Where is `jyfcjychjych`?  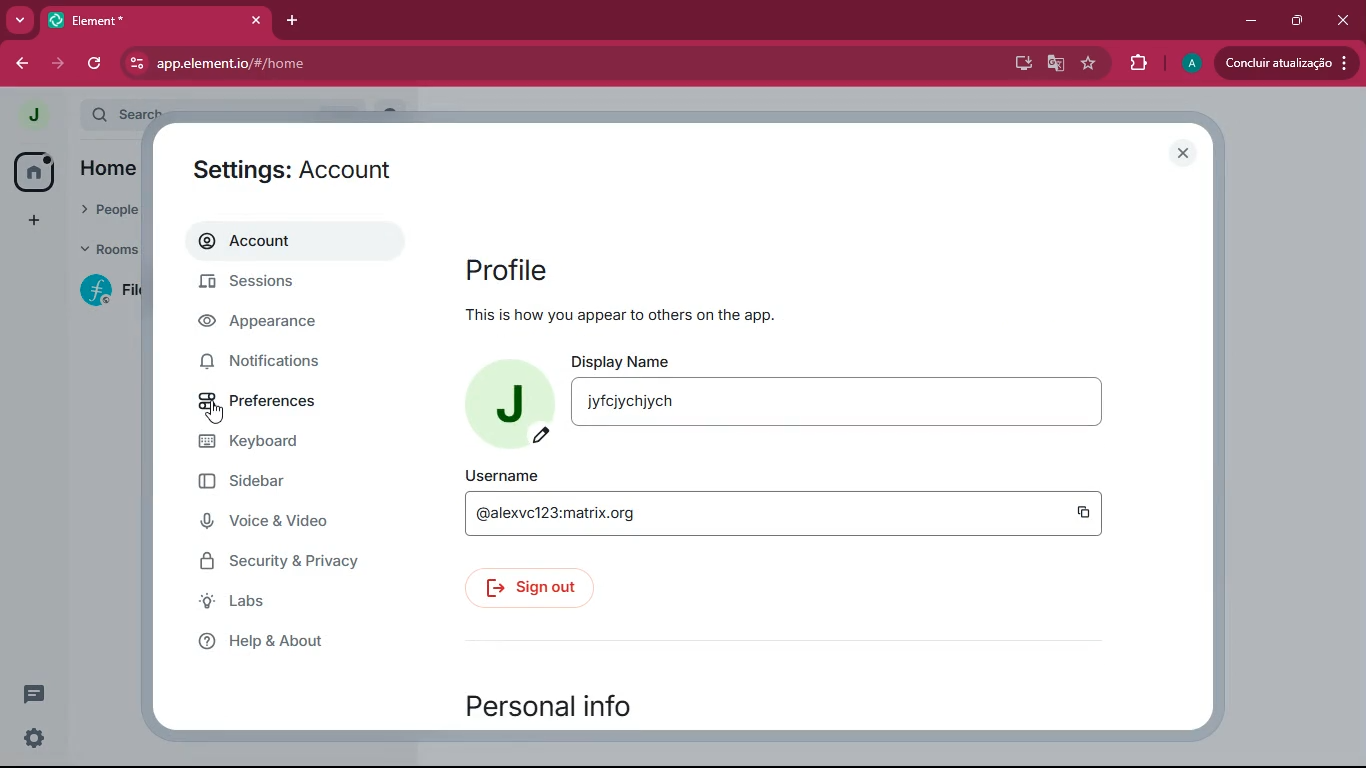
jyfcjychjych is located at coordinates (838, 401).